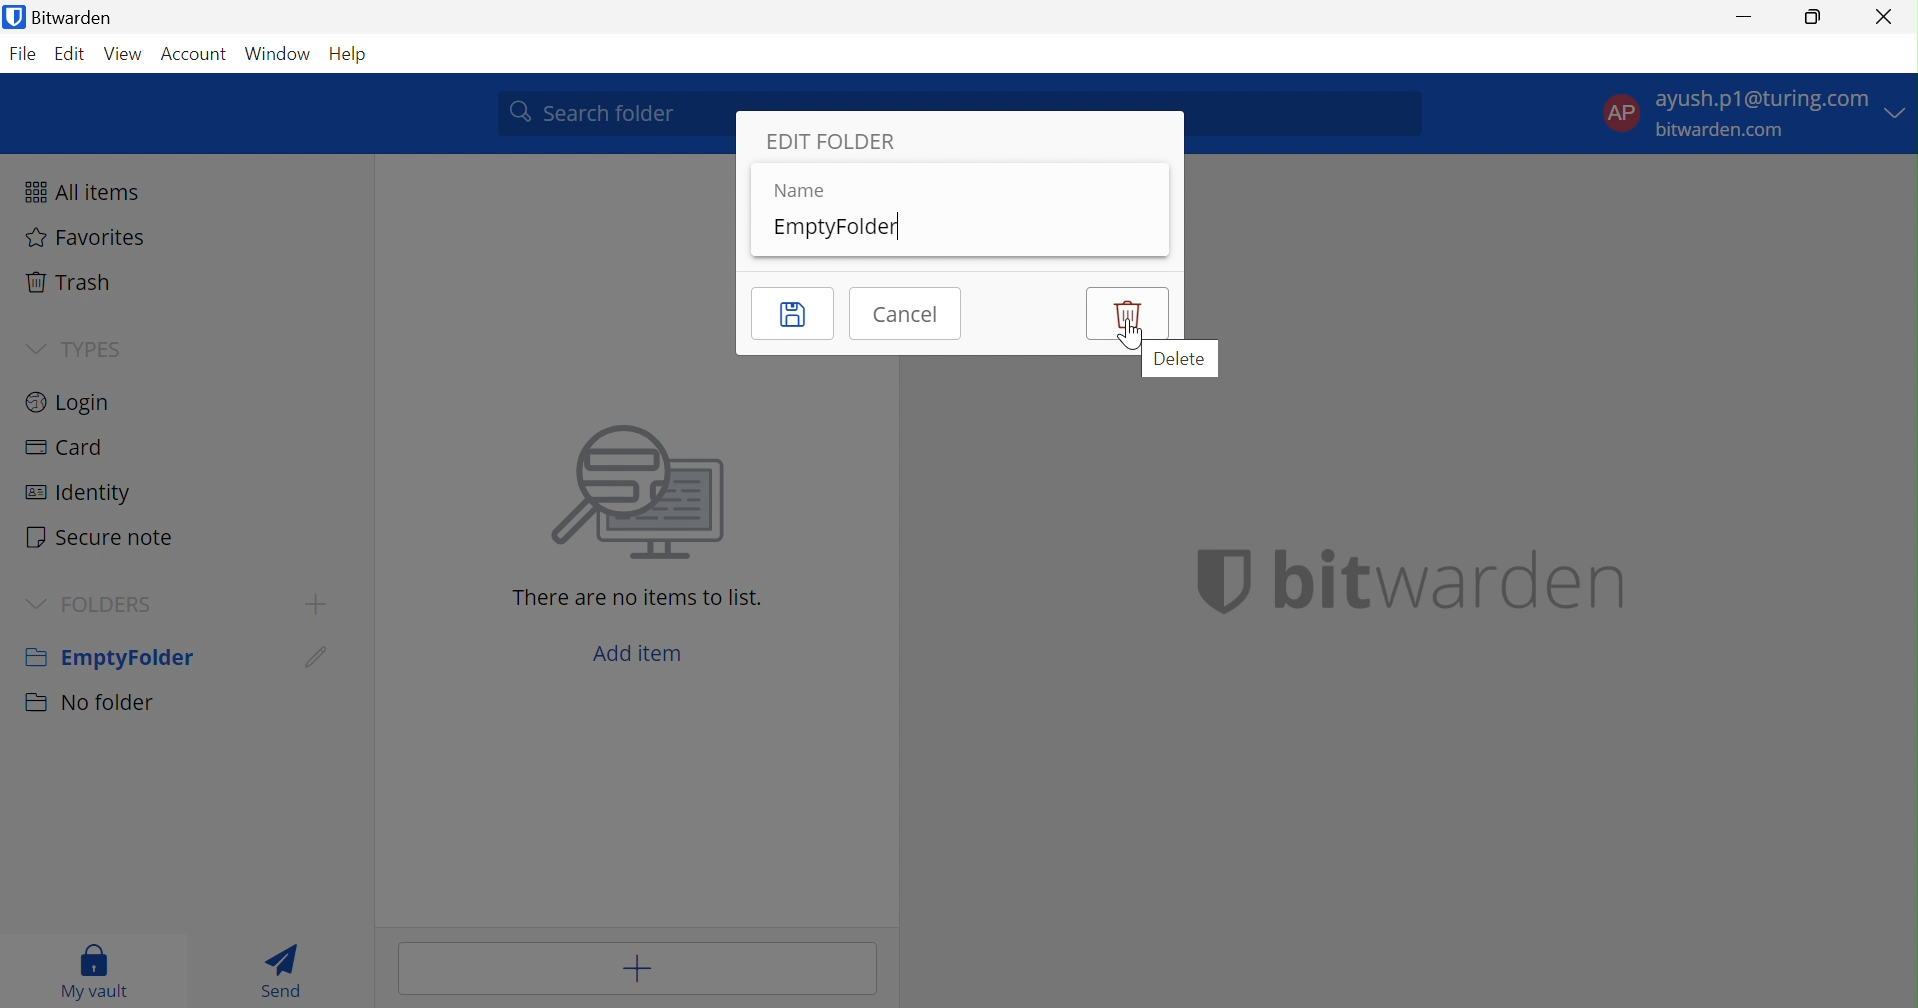 This screenshot has width=1918, height=1008. What do you see at coordinates (192, 55) in the screenshot?
I see `Account` at bounding box center [192, 55].